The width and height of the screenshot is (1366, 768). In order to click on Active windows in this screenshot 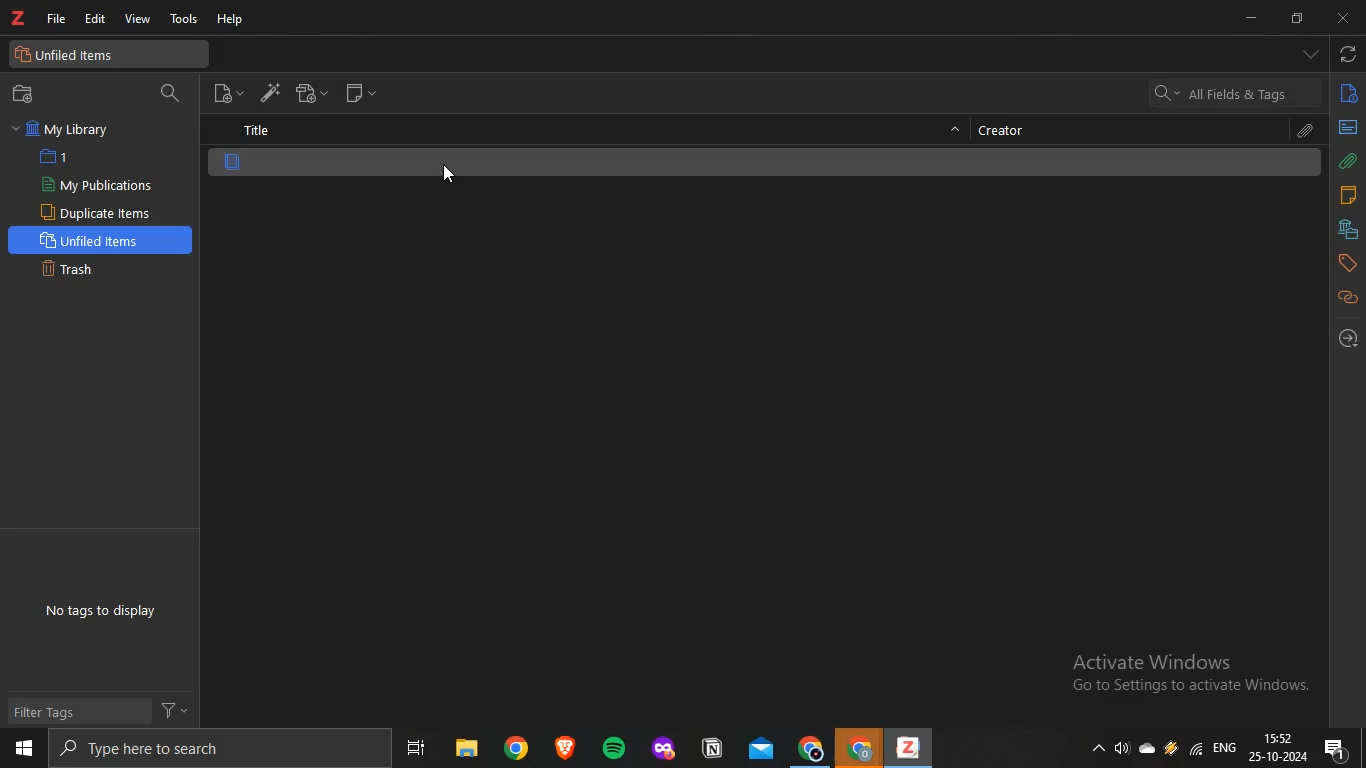, I will do `click(1184, 676)`.